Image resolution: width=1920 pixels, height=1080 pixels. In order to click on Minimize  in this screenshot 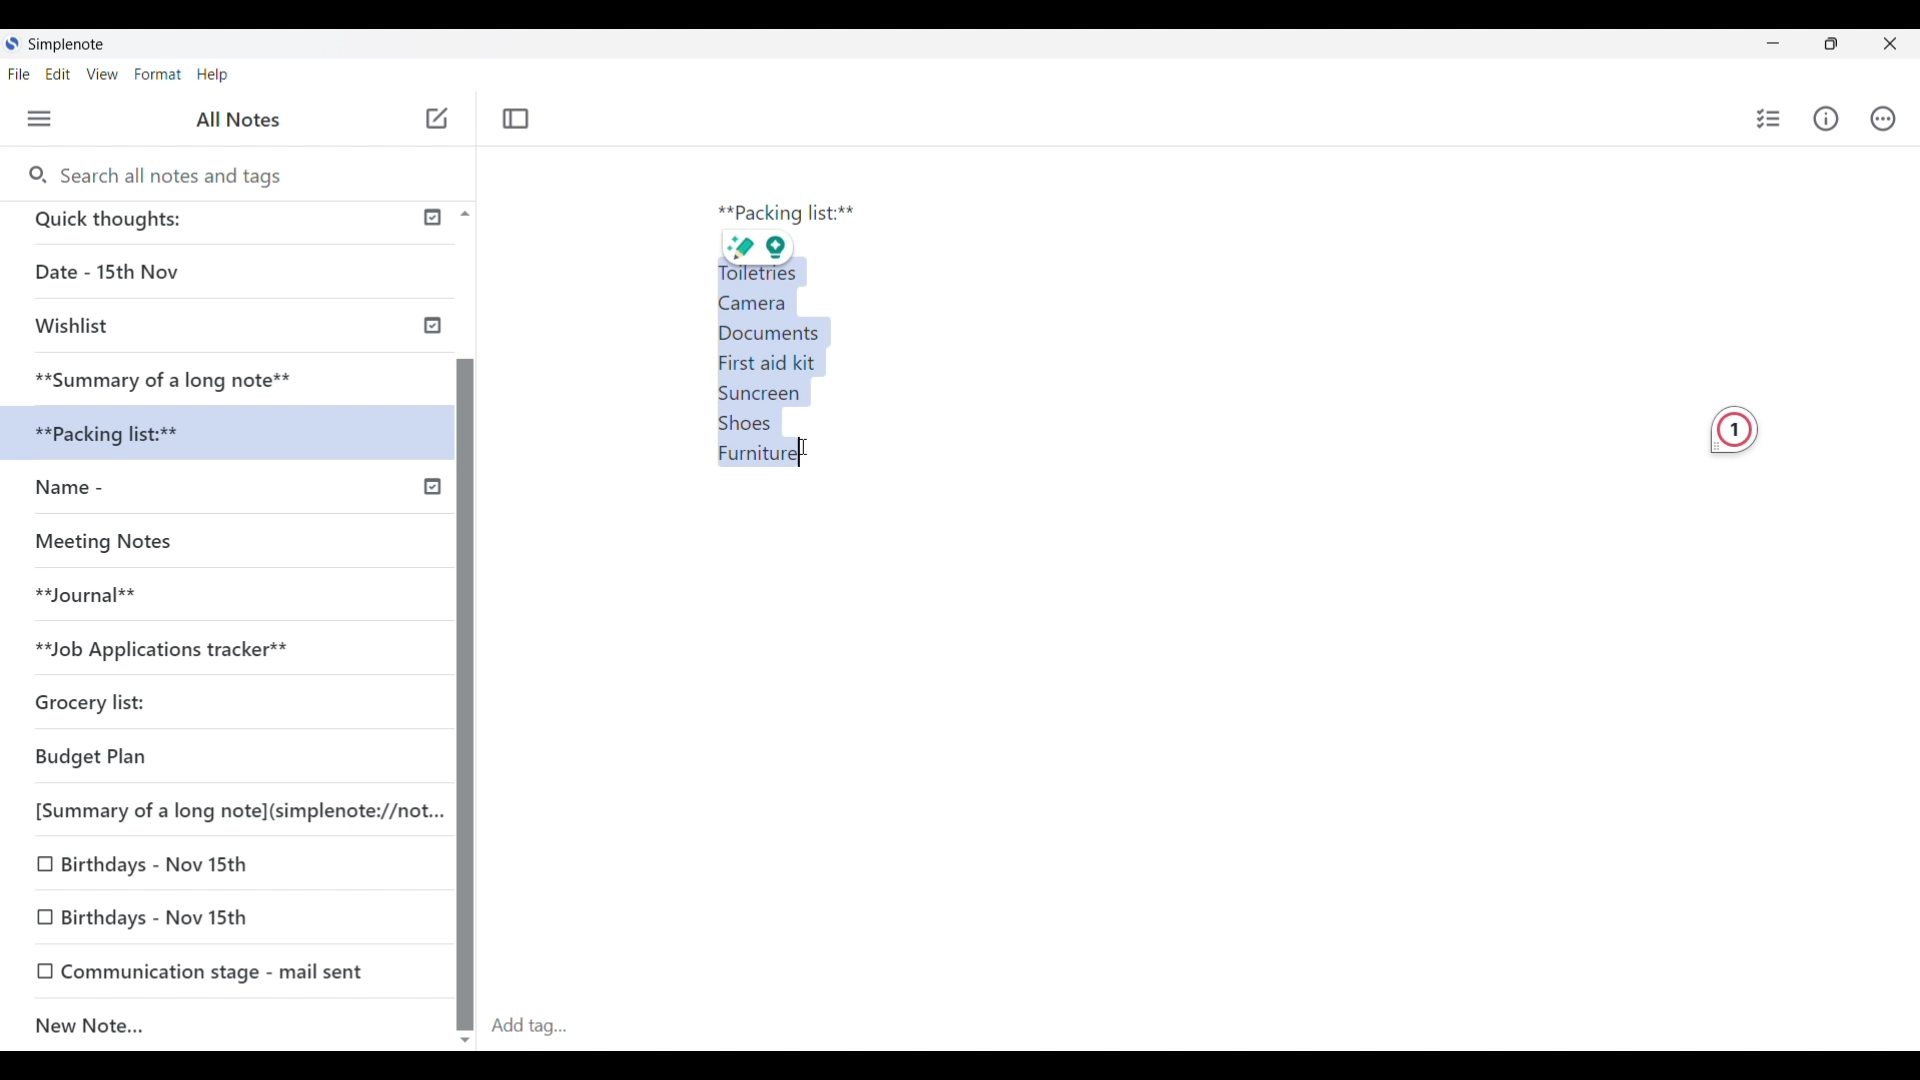, I will do `click(1773, 43)`.